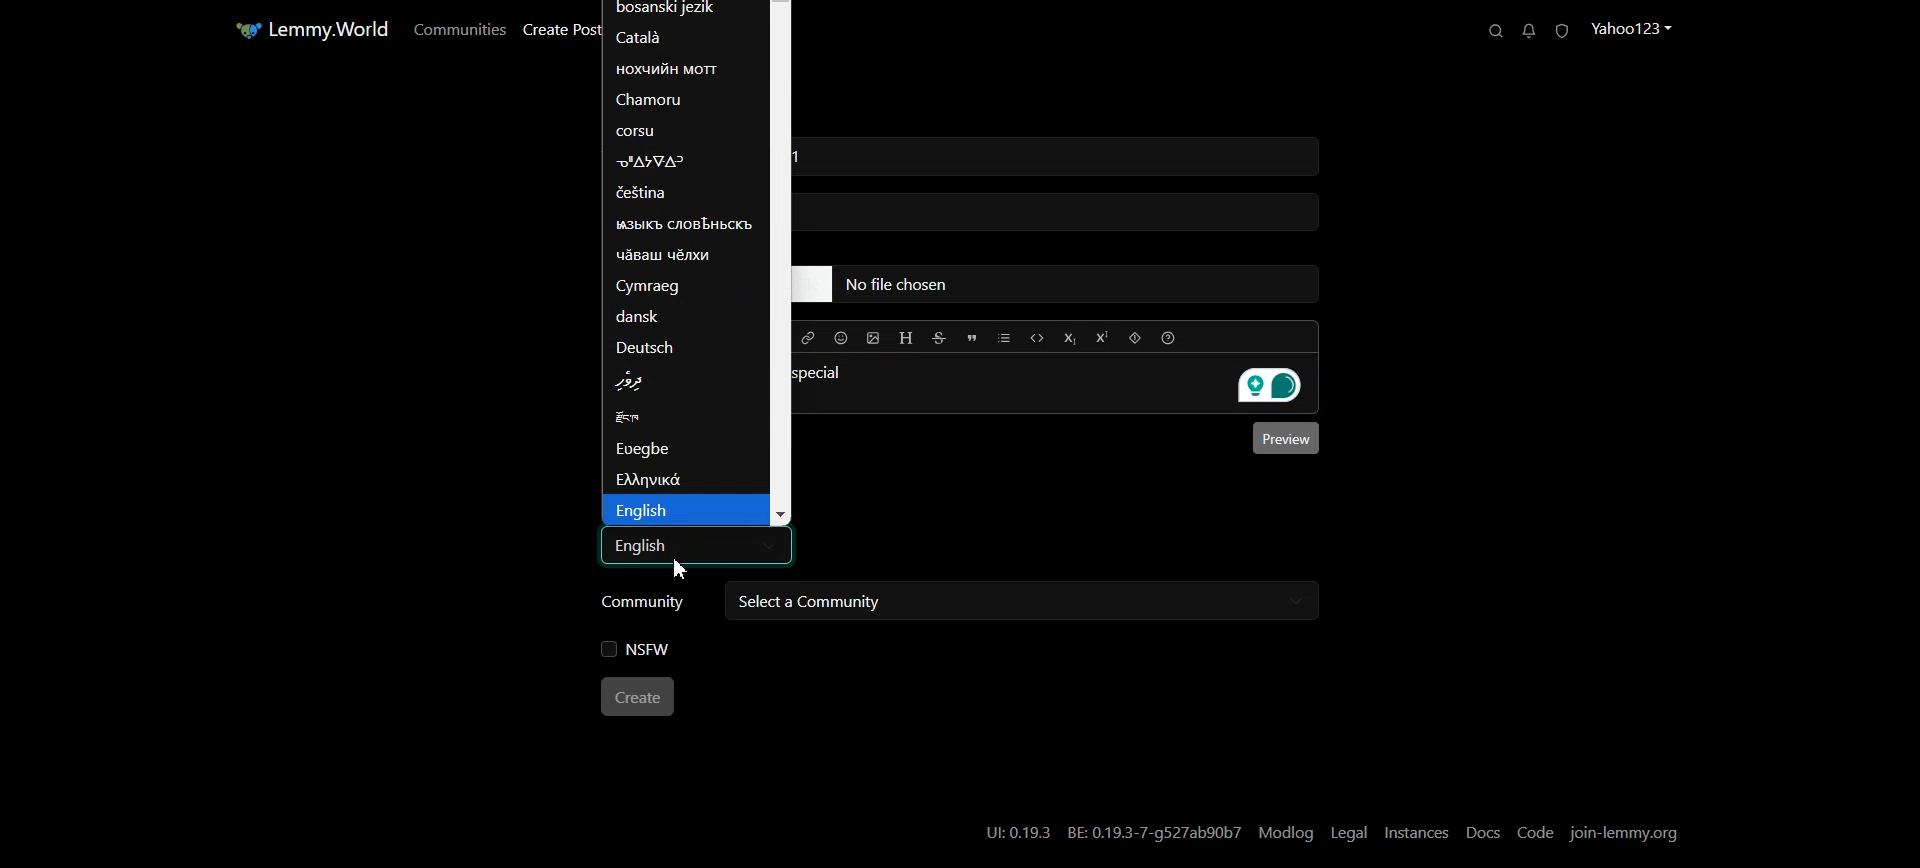 The image size is (1920, 868). I want to click on Code, so click(1038, 337).